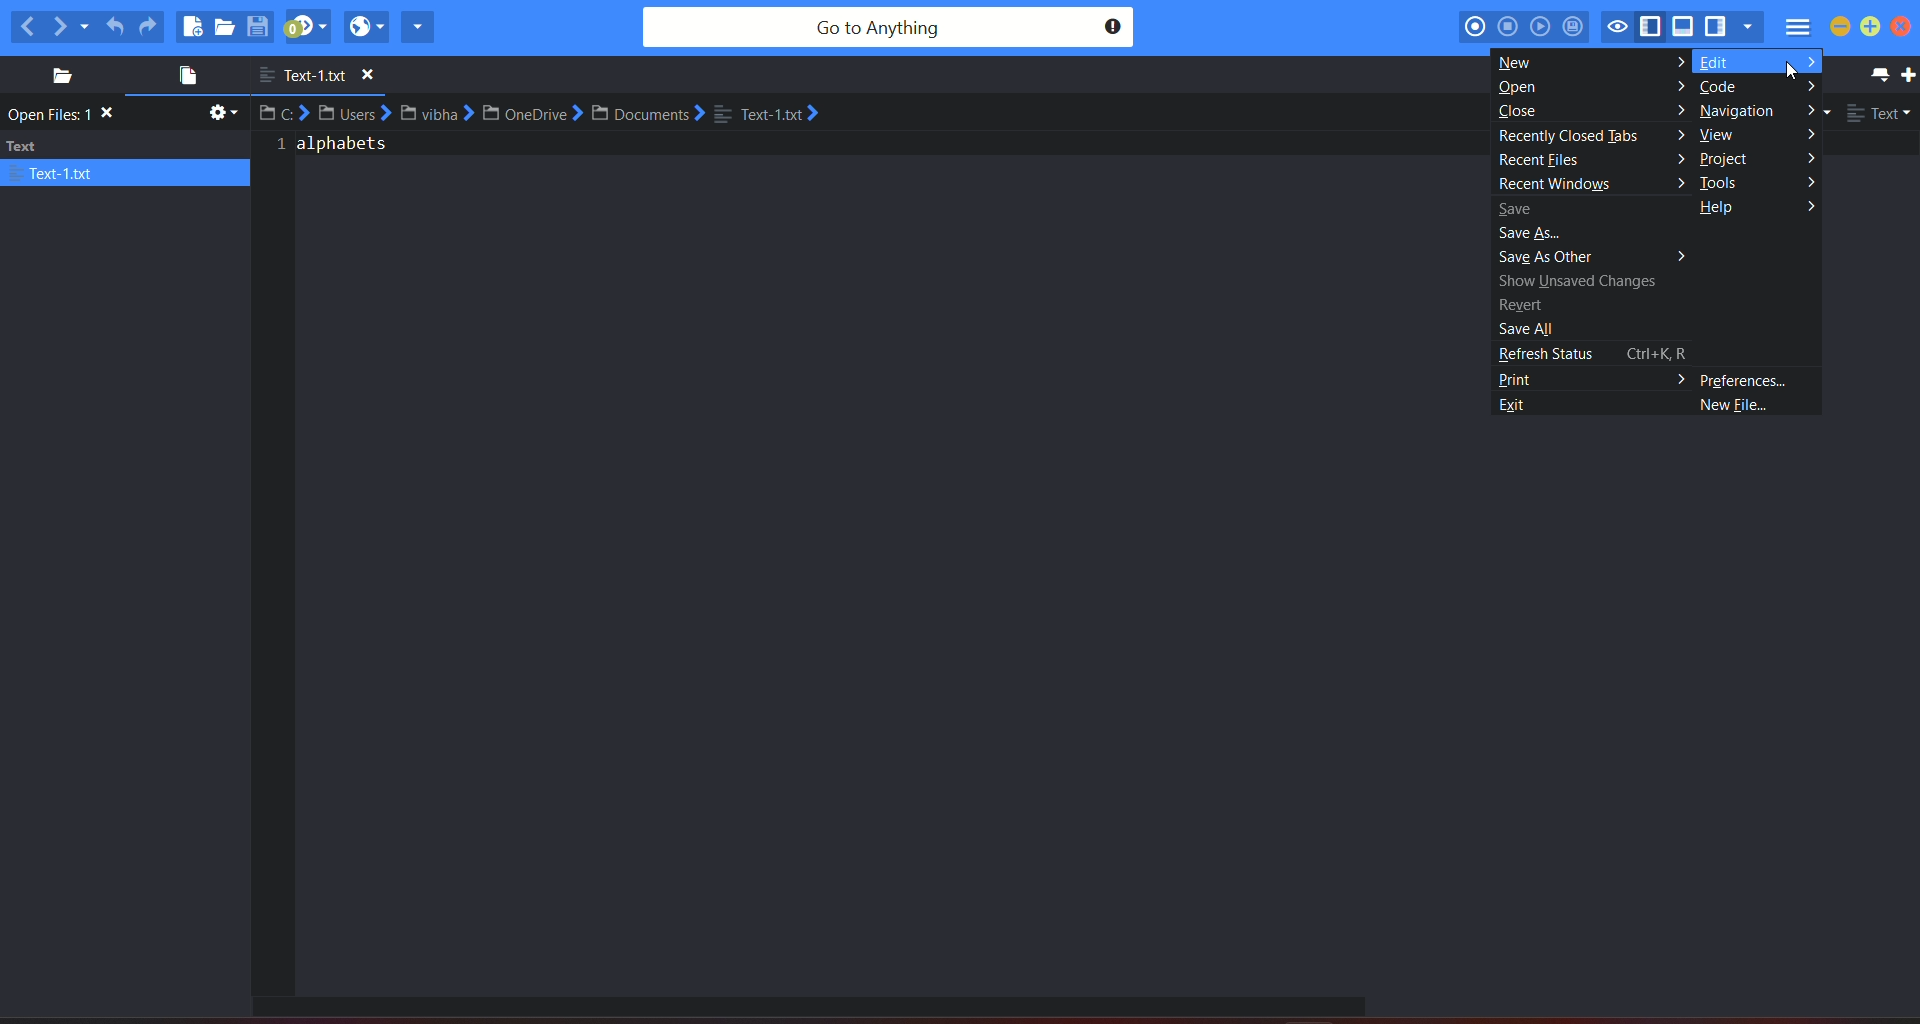 The width and height of the screenshot is (1920, 1024). Describe the element at coordinates (126, 159) in the screenshot. I see `text` at that location.